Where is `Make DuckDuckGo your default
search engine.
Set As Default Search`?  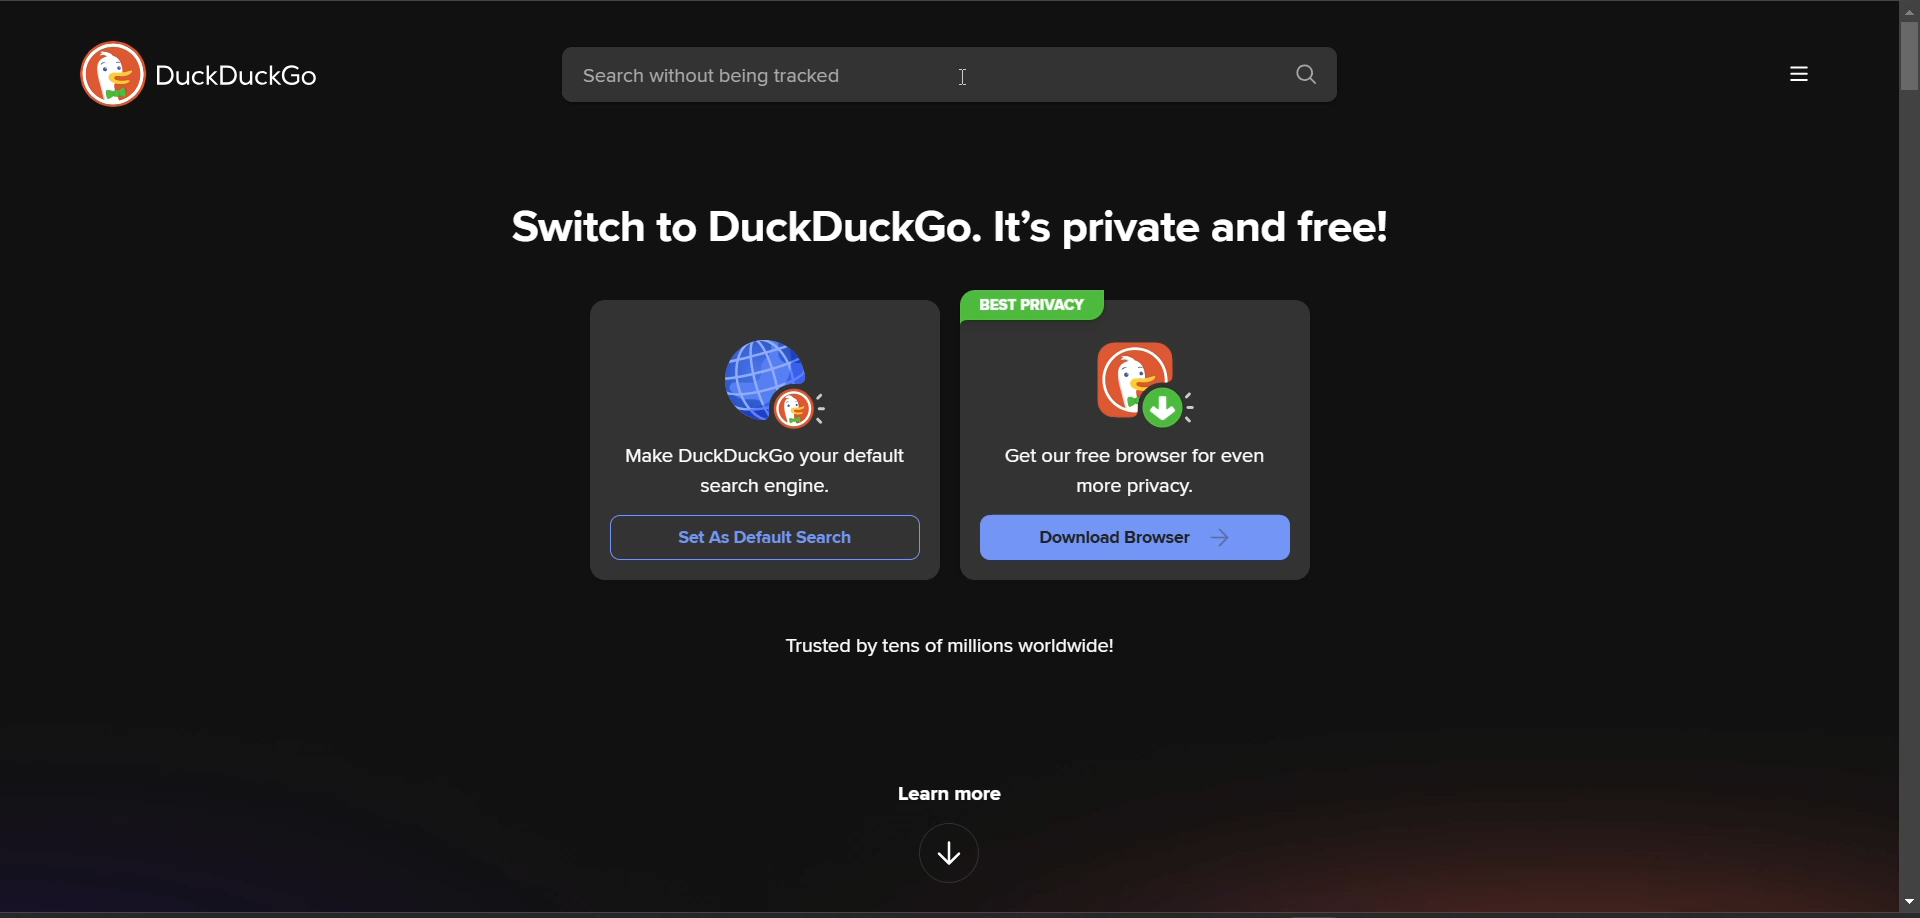
Make DuckDuckGo your default
search engine.
Set As Default Search is located at coordinates (766, 433).